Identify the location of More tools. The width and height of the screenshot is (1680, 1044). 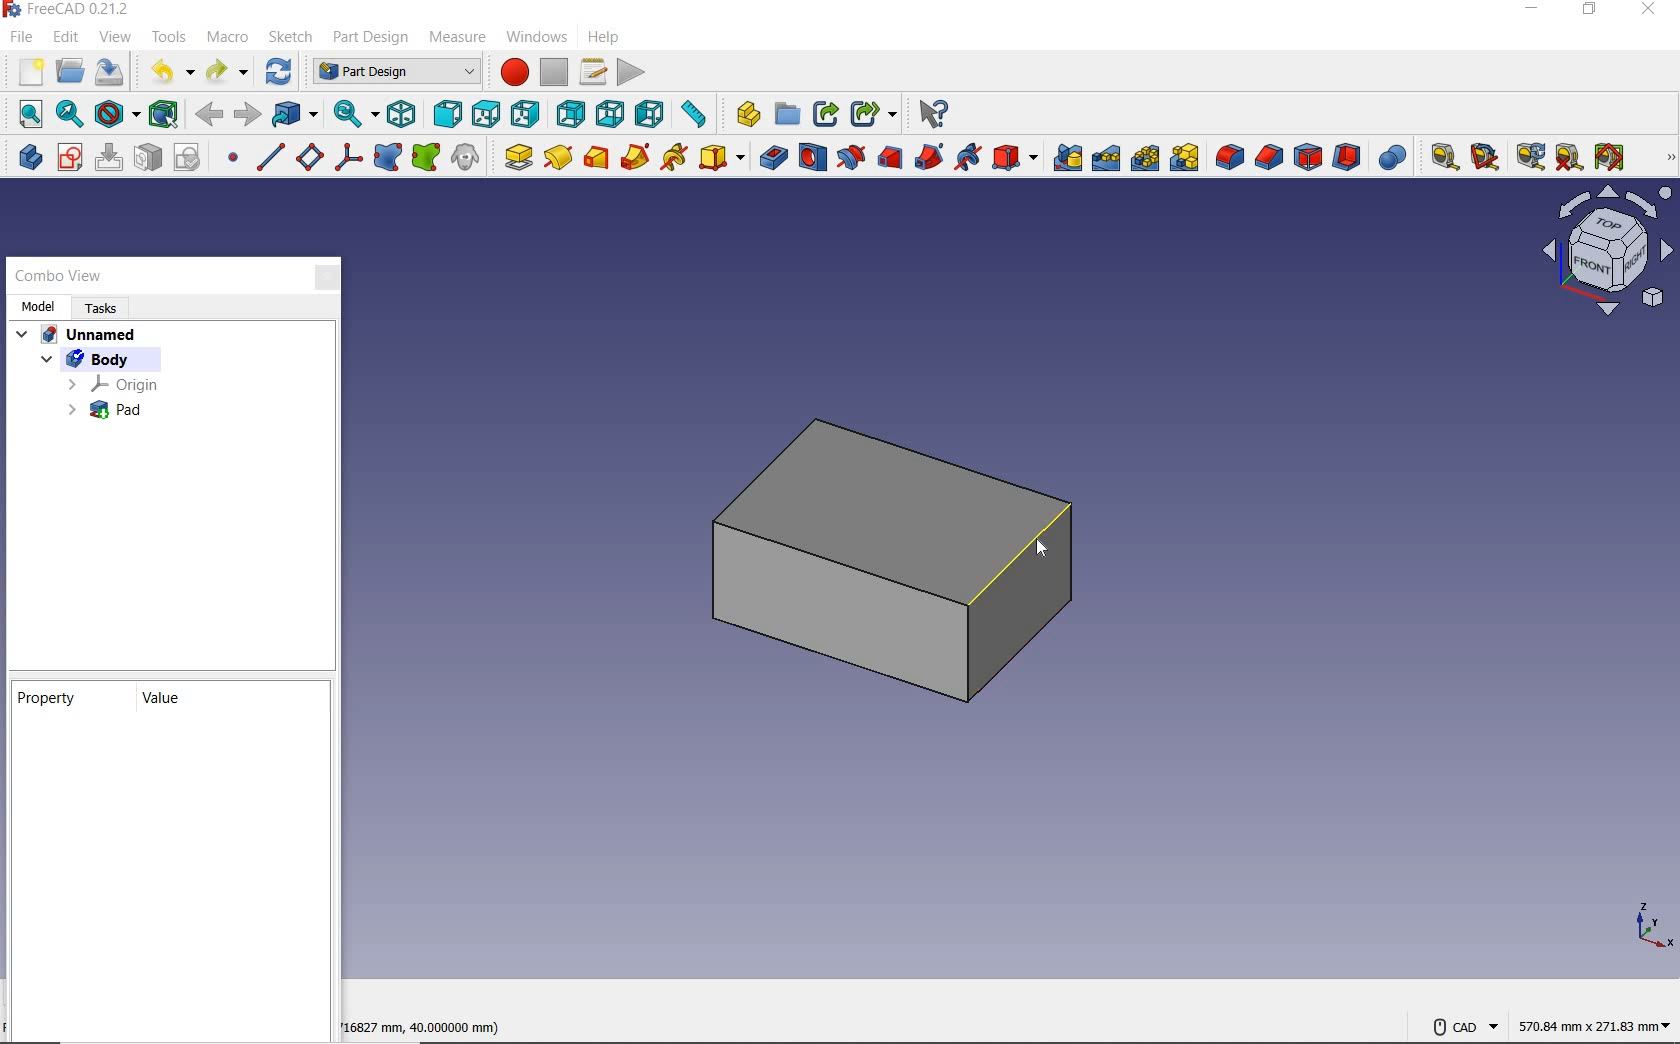
(1665, 158).